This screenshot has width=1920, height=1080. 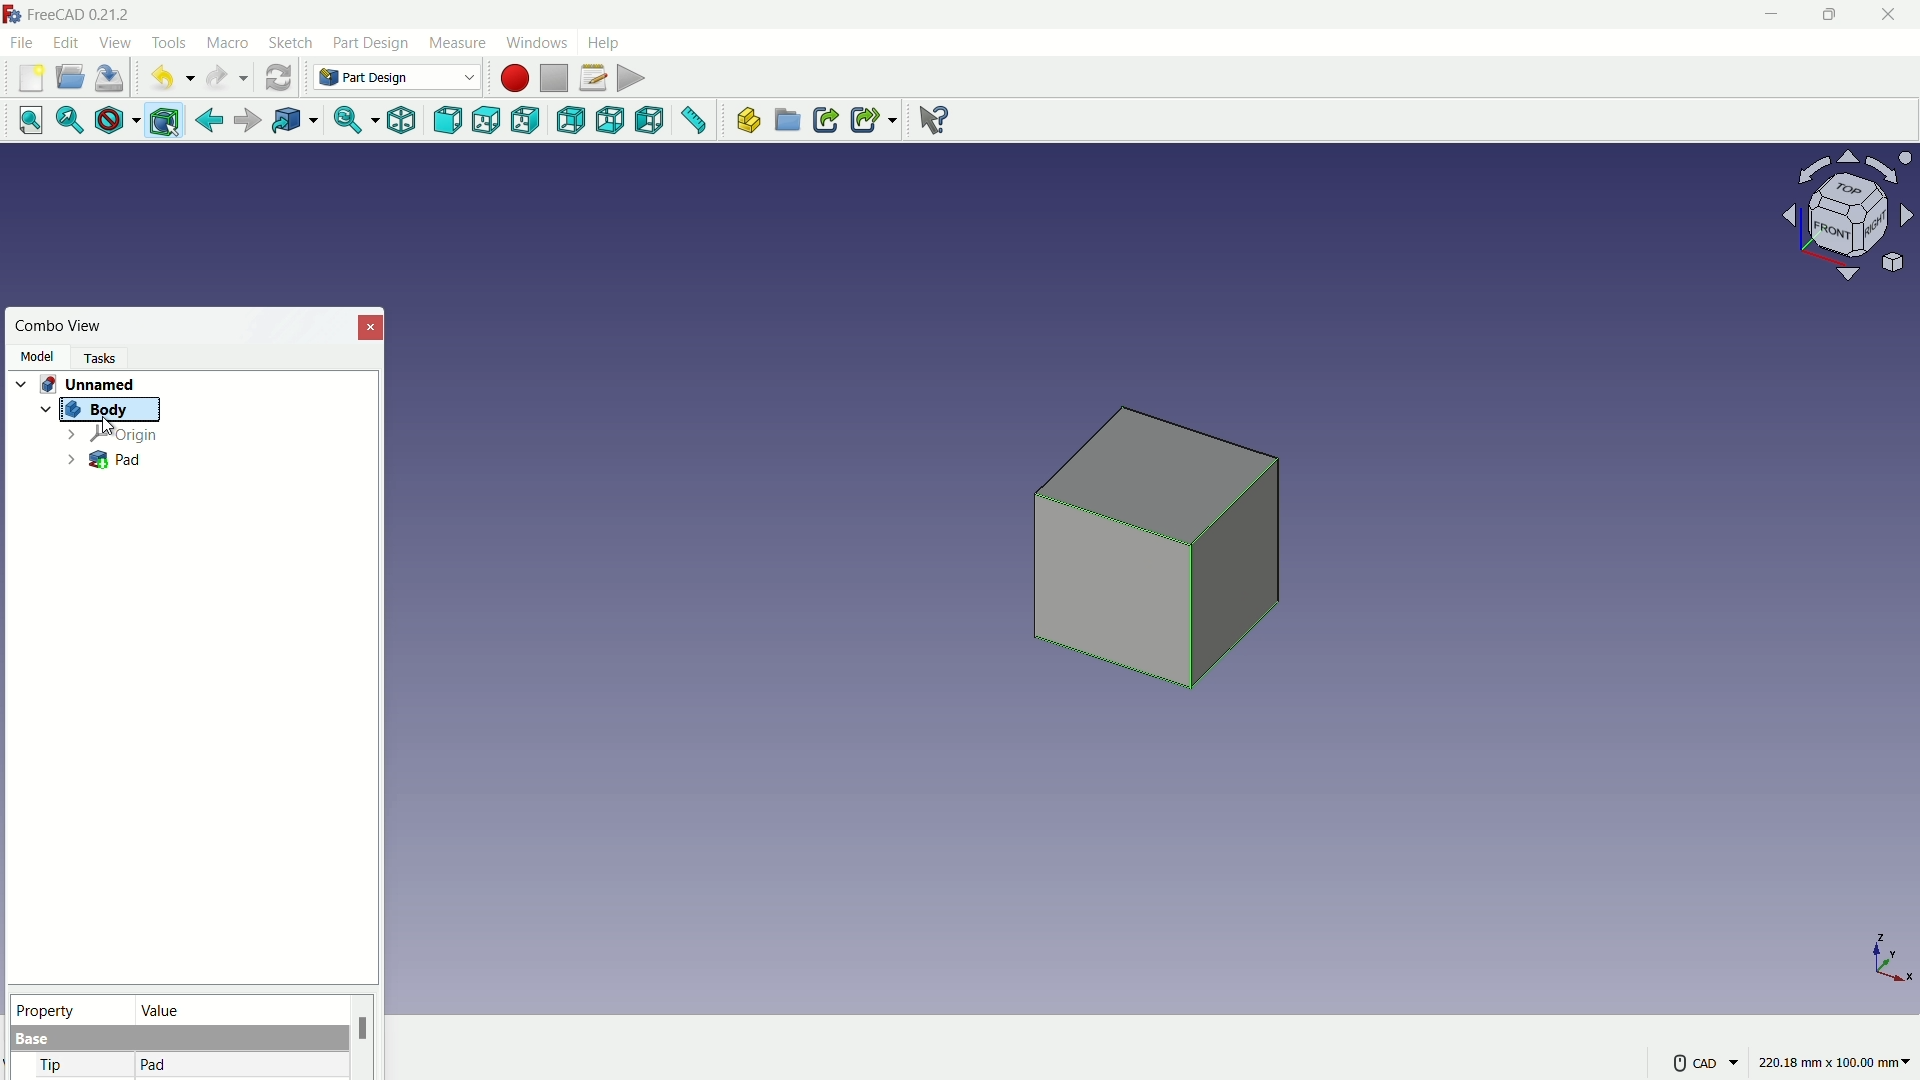 What do you see at coordinates (535, 42) in the screenshot?
I see `windows` at bounding box center [535, 42].